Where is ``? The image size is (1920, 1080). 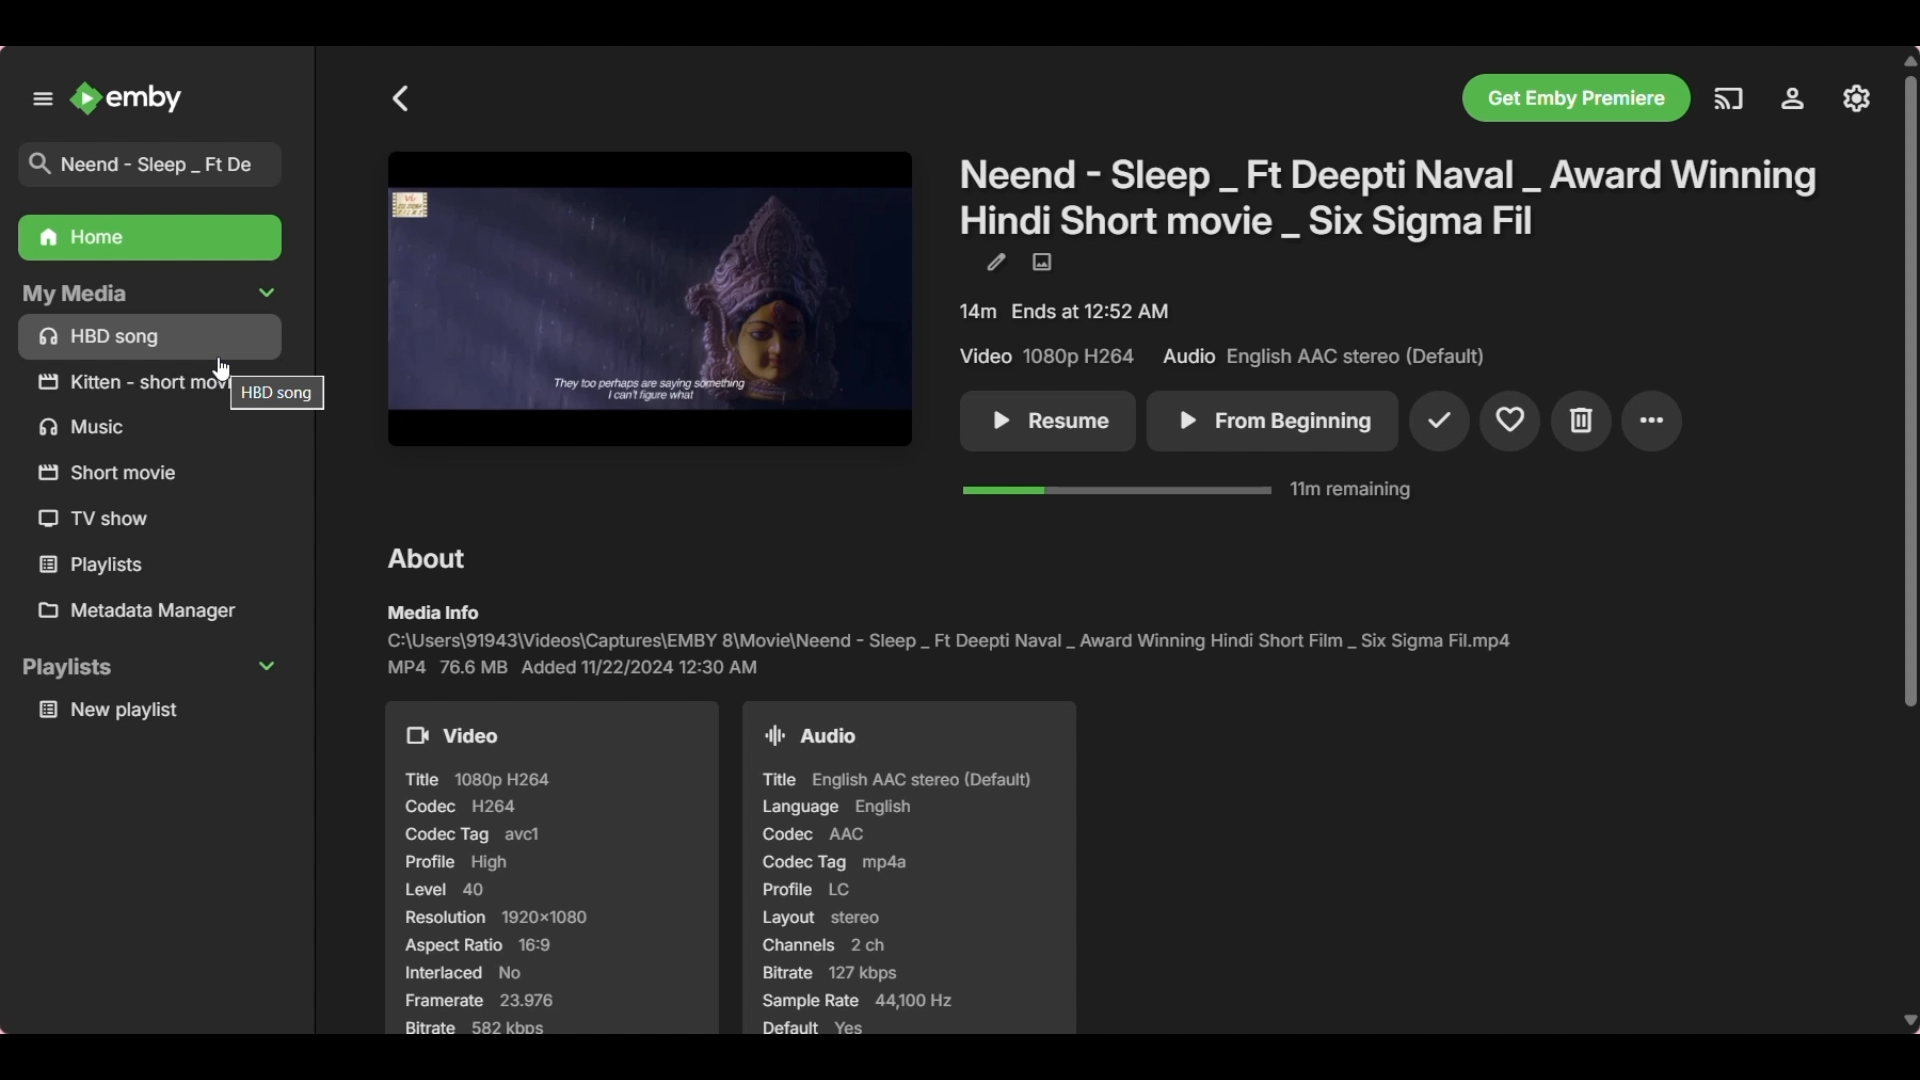  is located at coordinates (1908, 385).